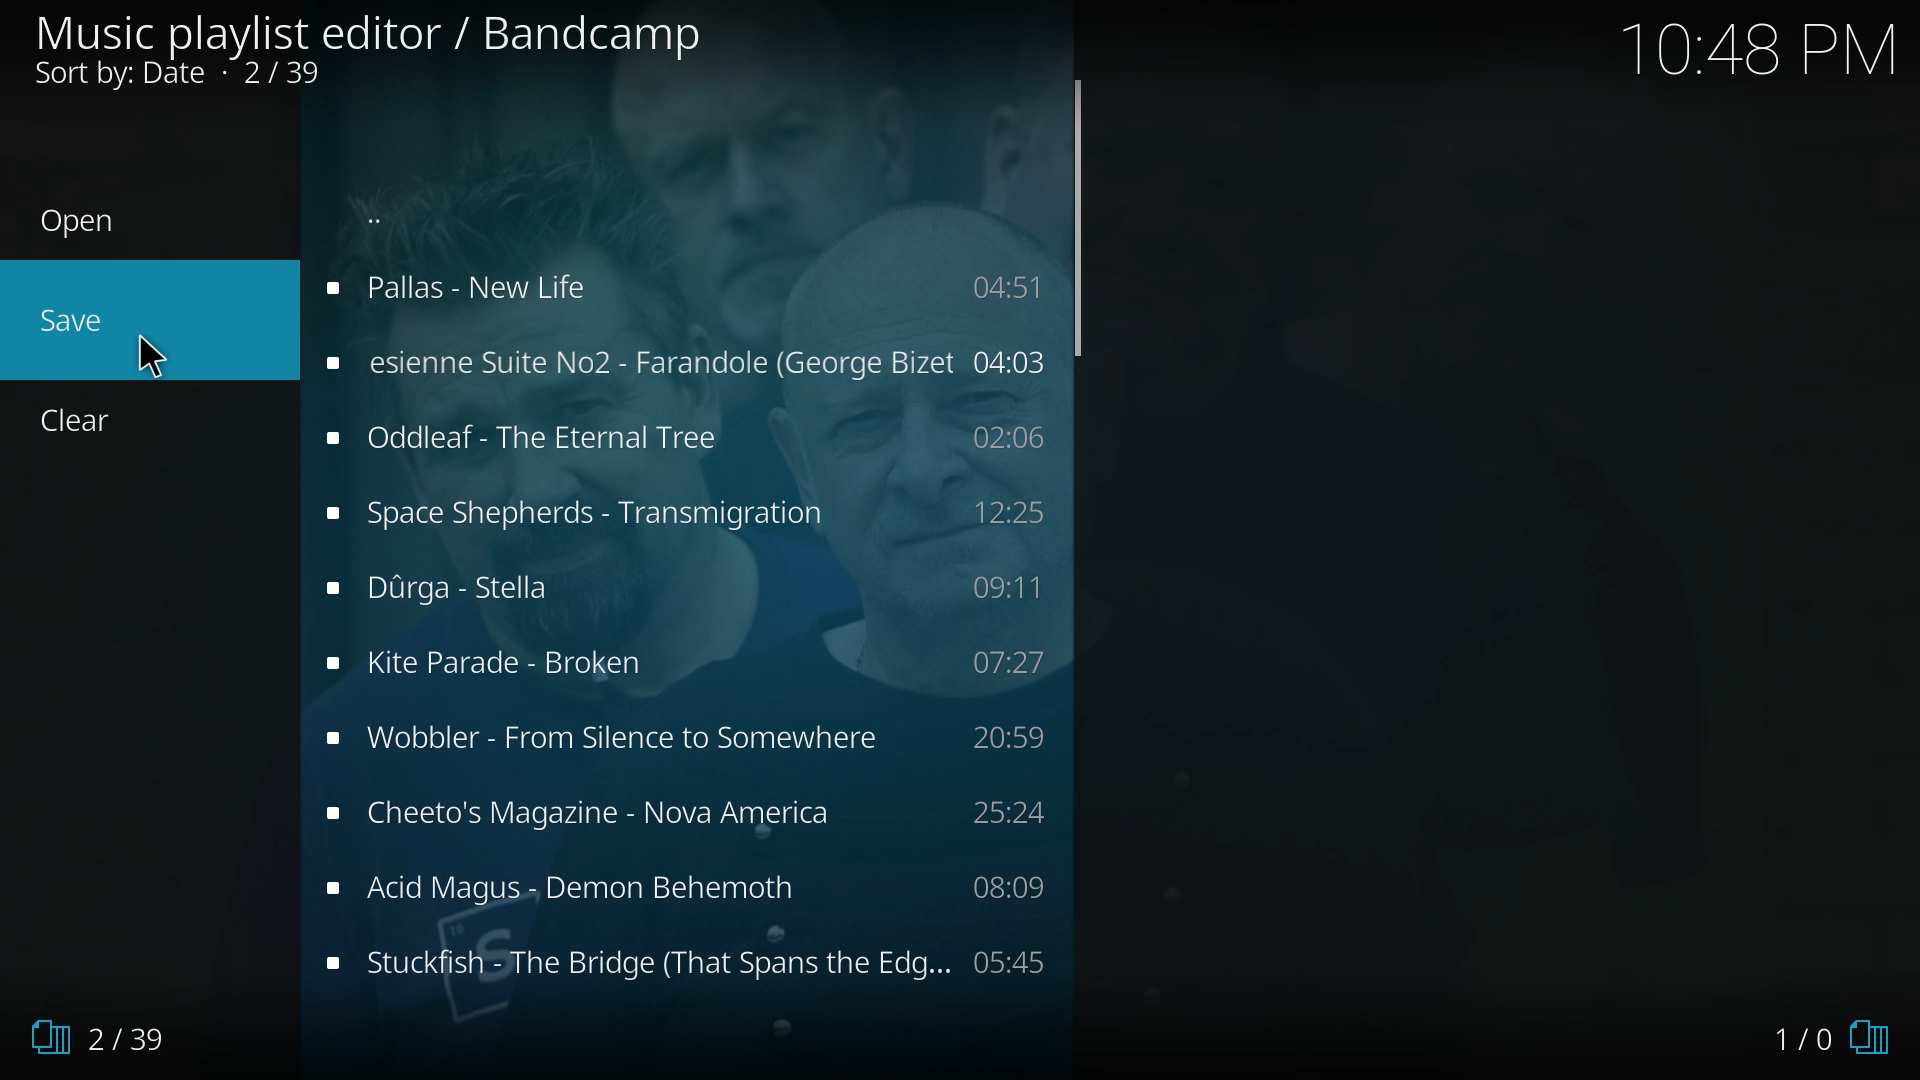  What do you see at coordinates (465, 202) in the screenshot?
I see `Back` at bounding box center [465, 202].